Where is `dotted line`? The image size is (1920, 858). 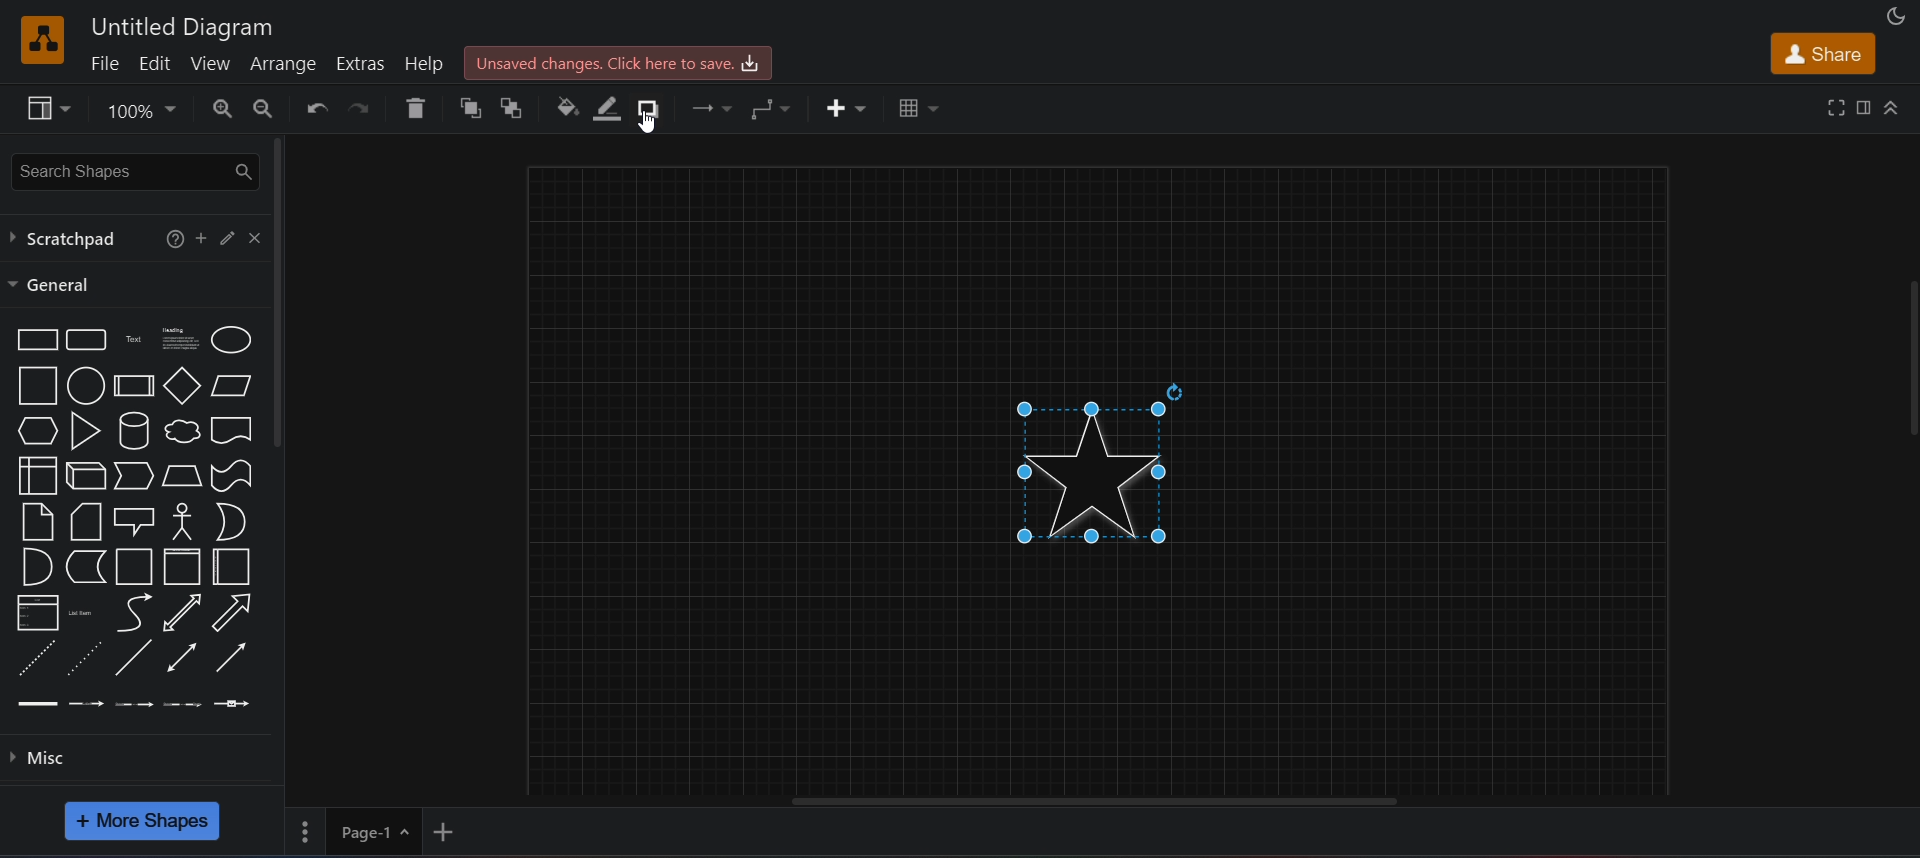 dotted line is located at coordinates (83, 657).